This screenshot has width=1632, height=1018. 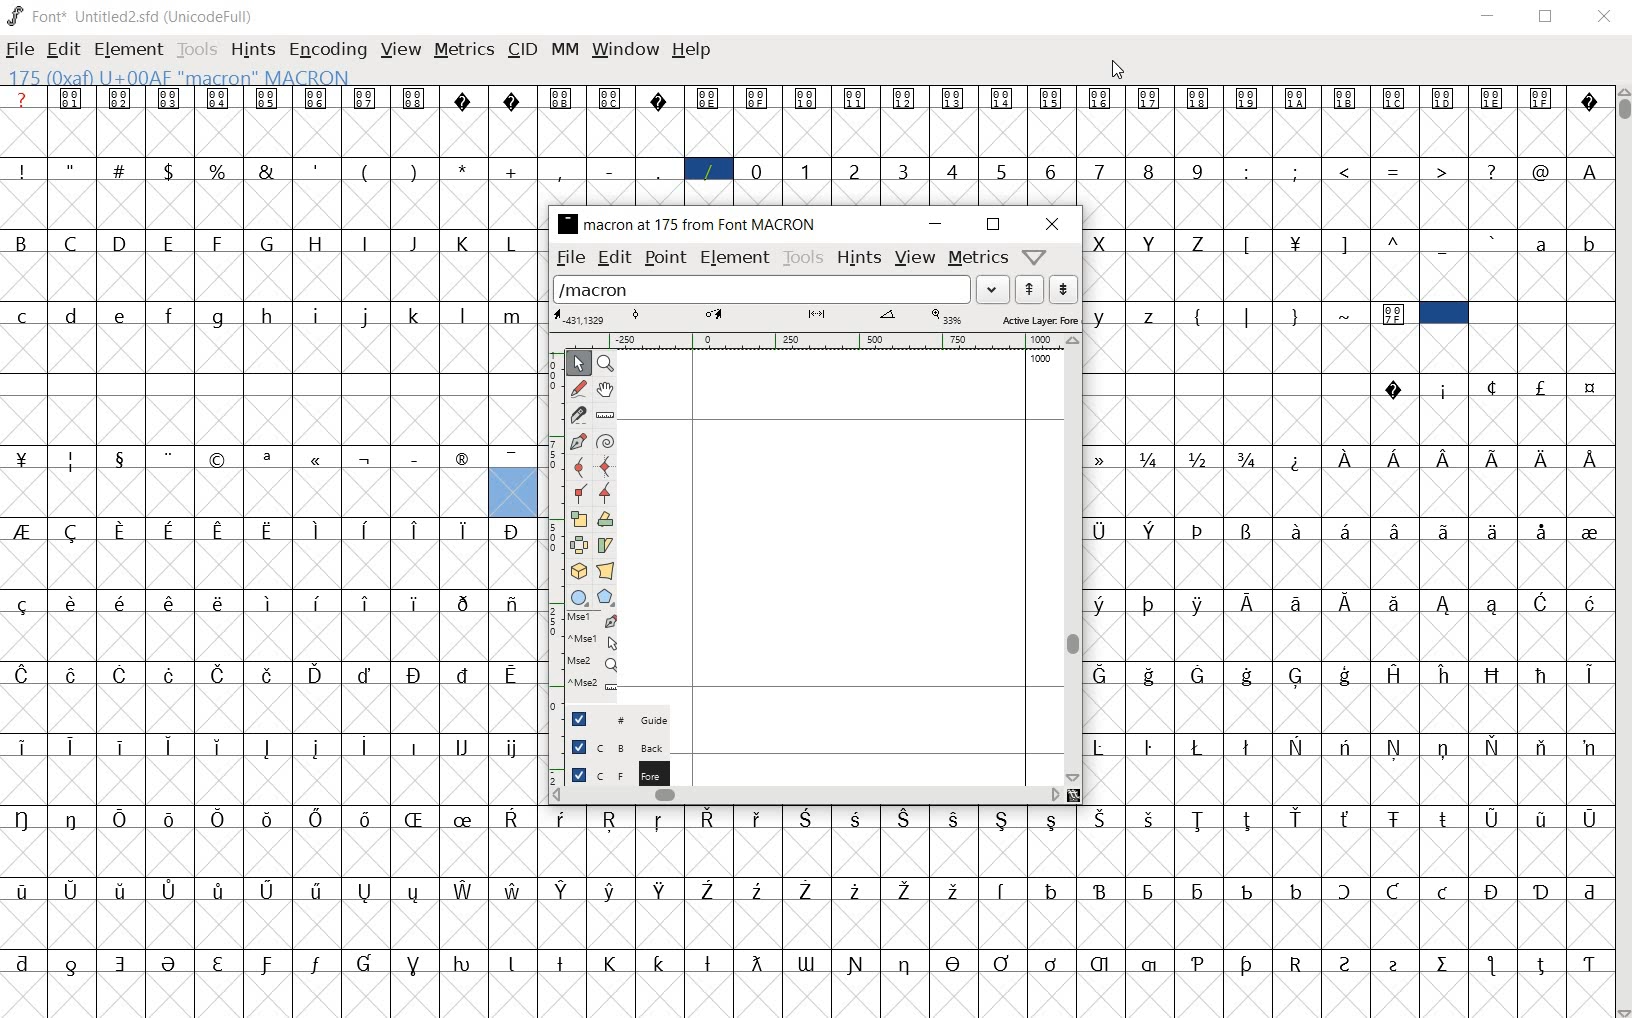 What do you see at coordinates (1550, 20) in the screenshot?
I see `Maximize` at bounding box center [1550, 20].